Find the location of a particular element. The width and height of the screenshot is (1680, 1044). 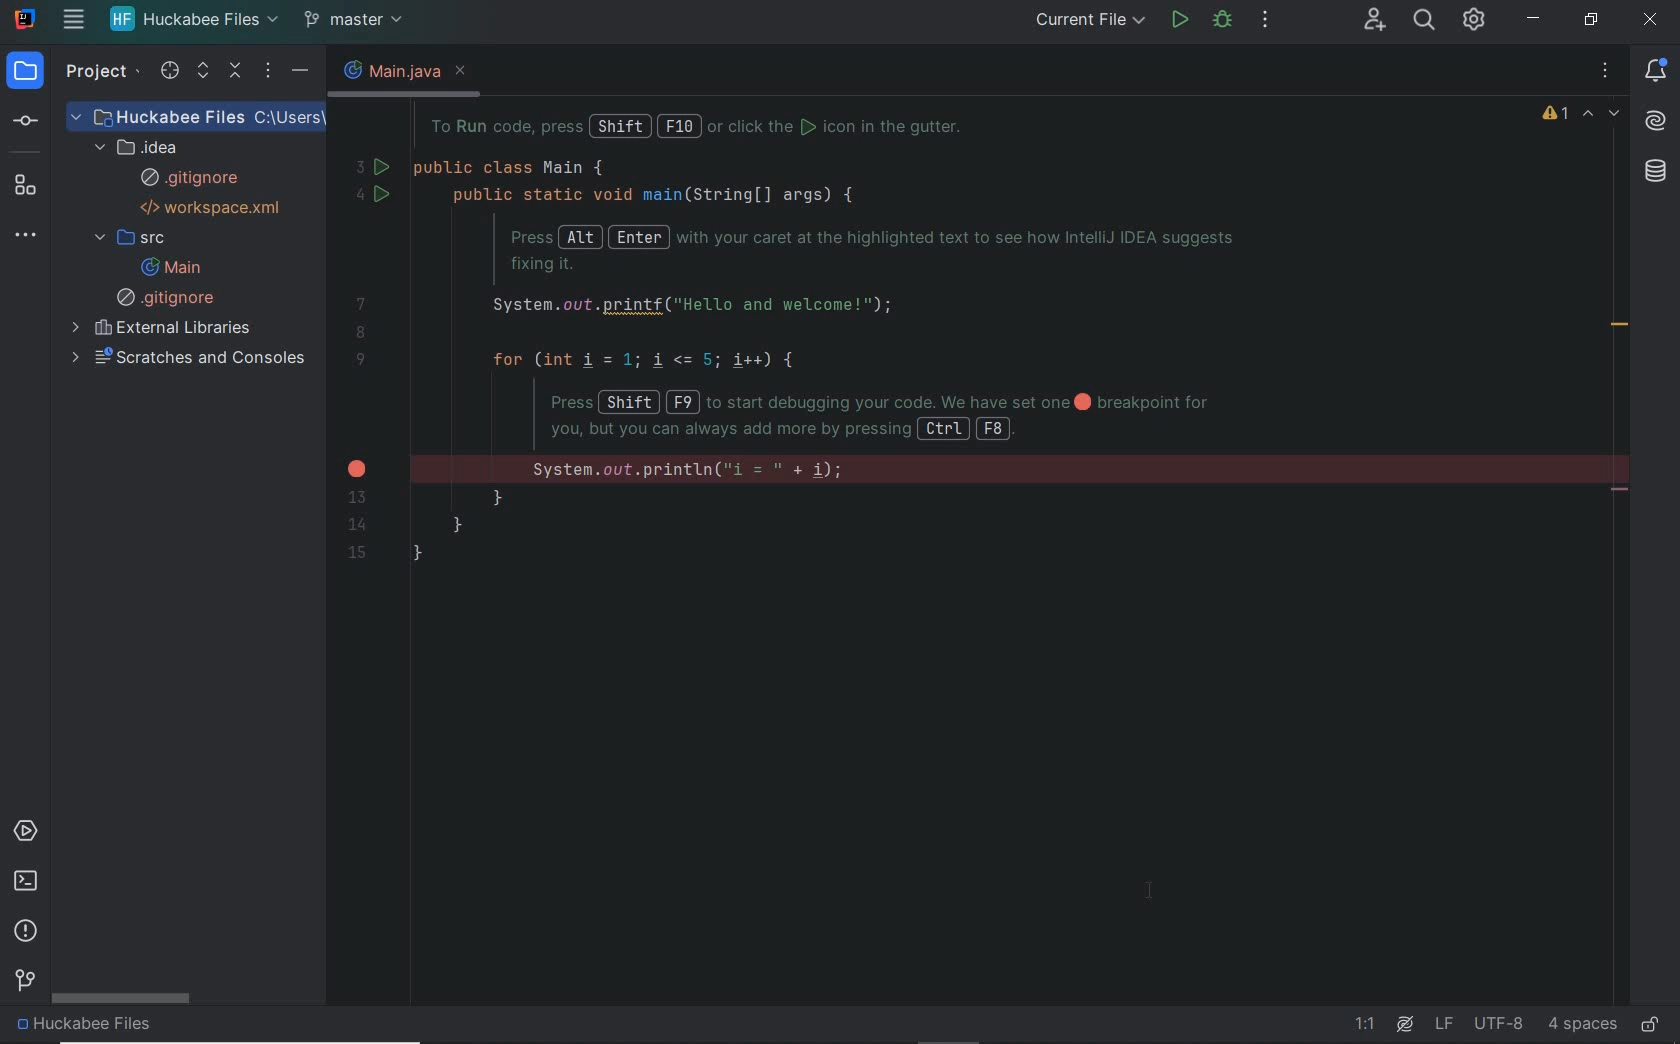

external libraries is located at coordinates (165, 329).